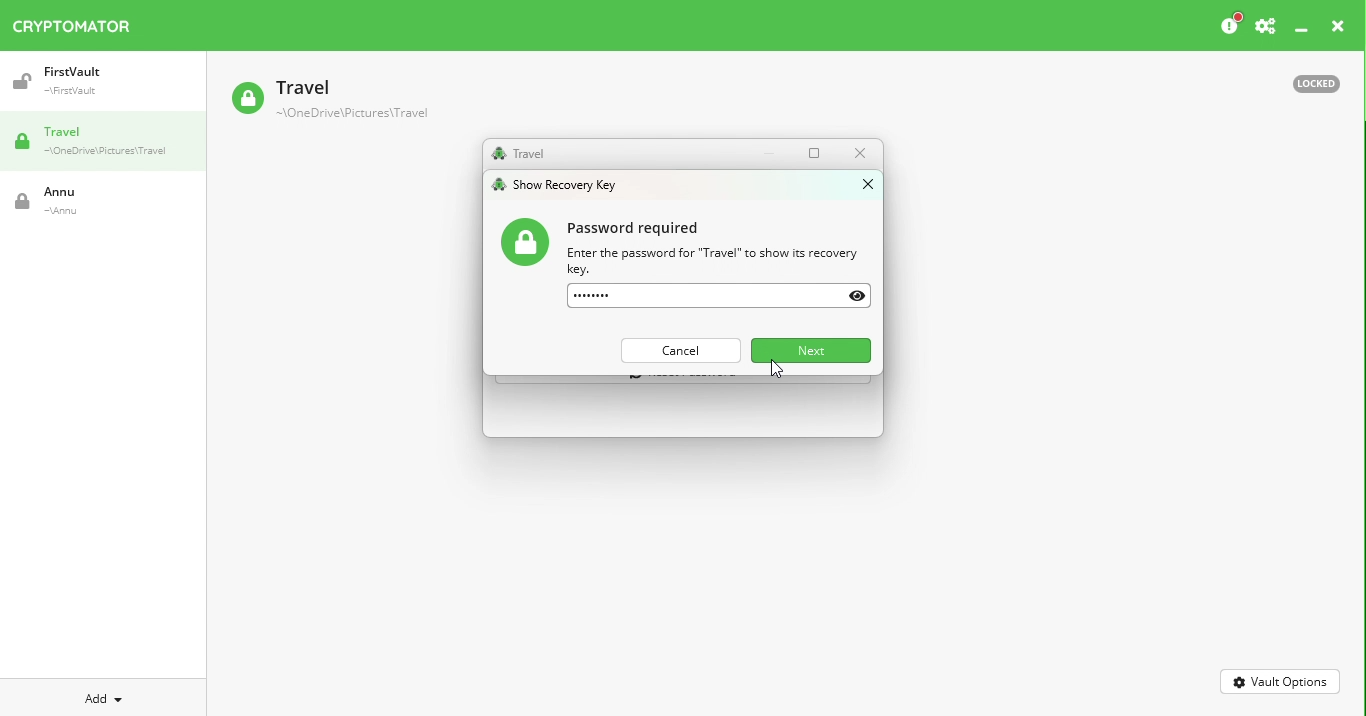 The width and height of the screenshot is (1366, 716). I want to click on Close, so click(859, 153).